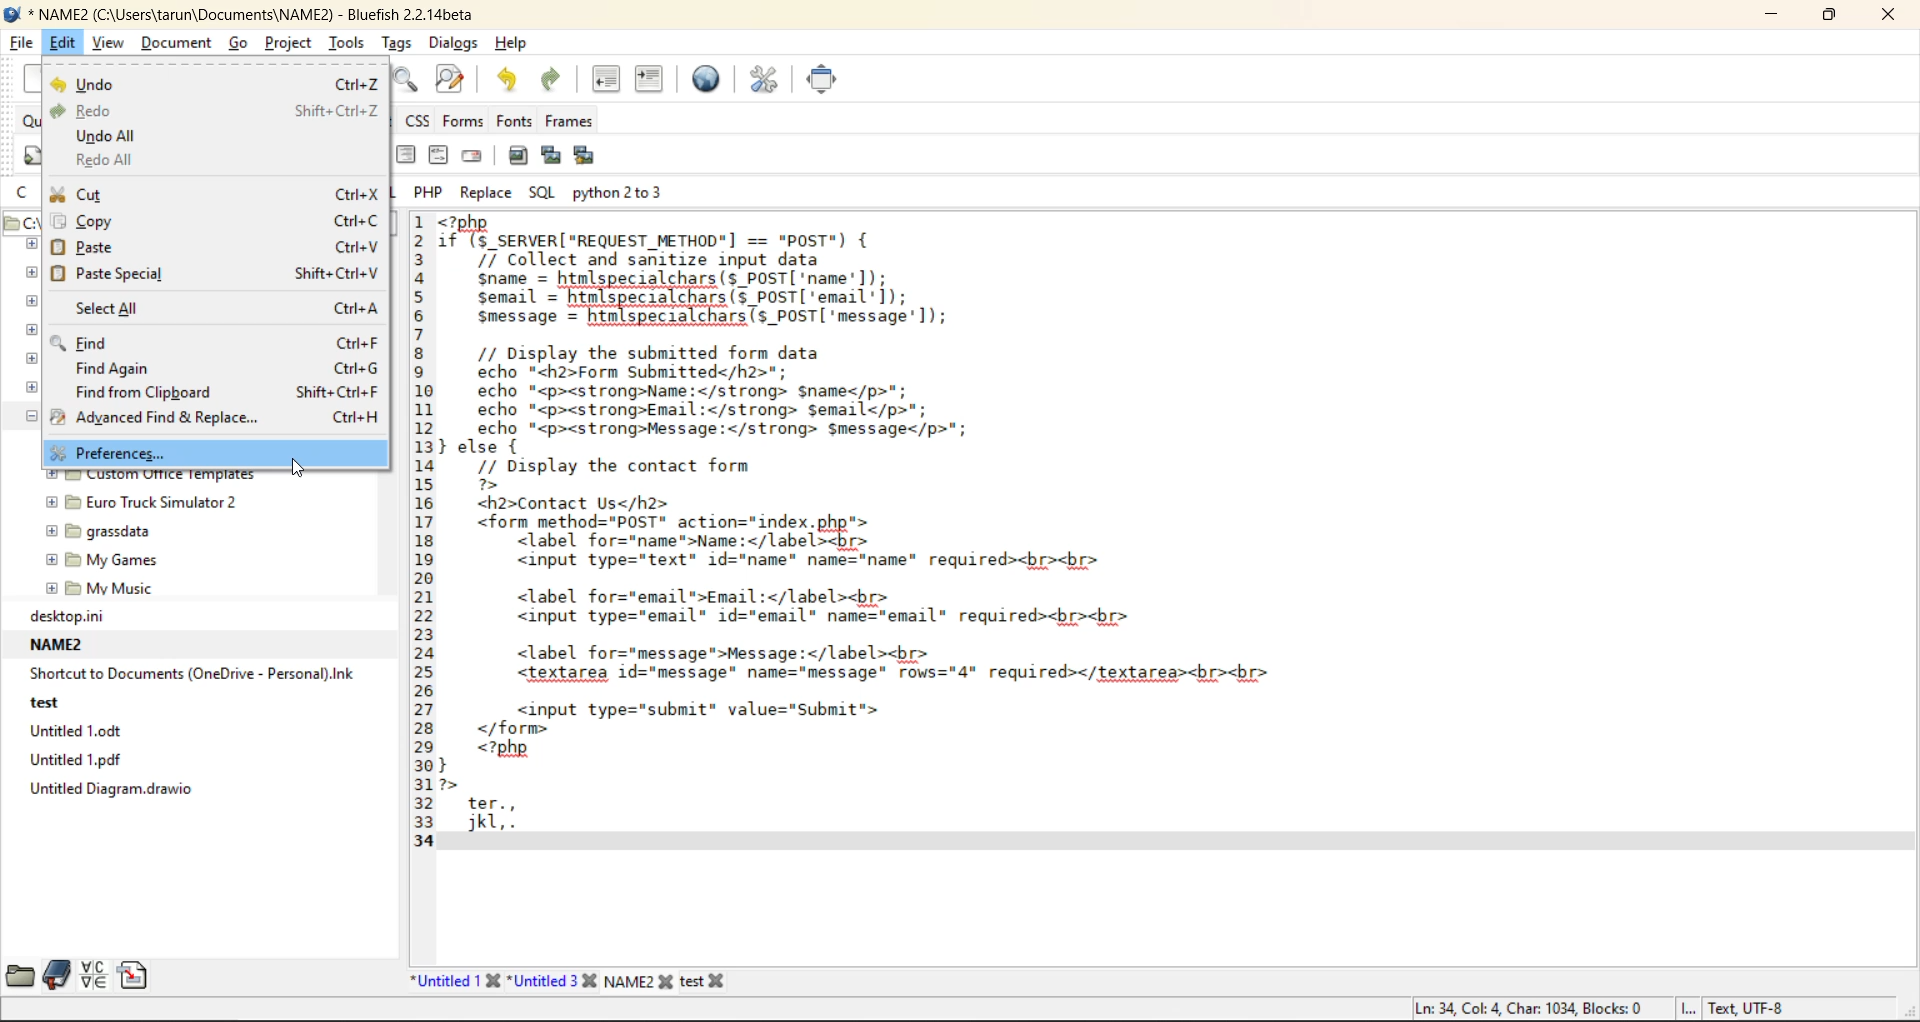 Image resolution: width=1920 pixels, height=1022 pixels. What do you see at coordinates (214, 251) in the screenshot?
I see `paste` at bounding box center [214, 251].